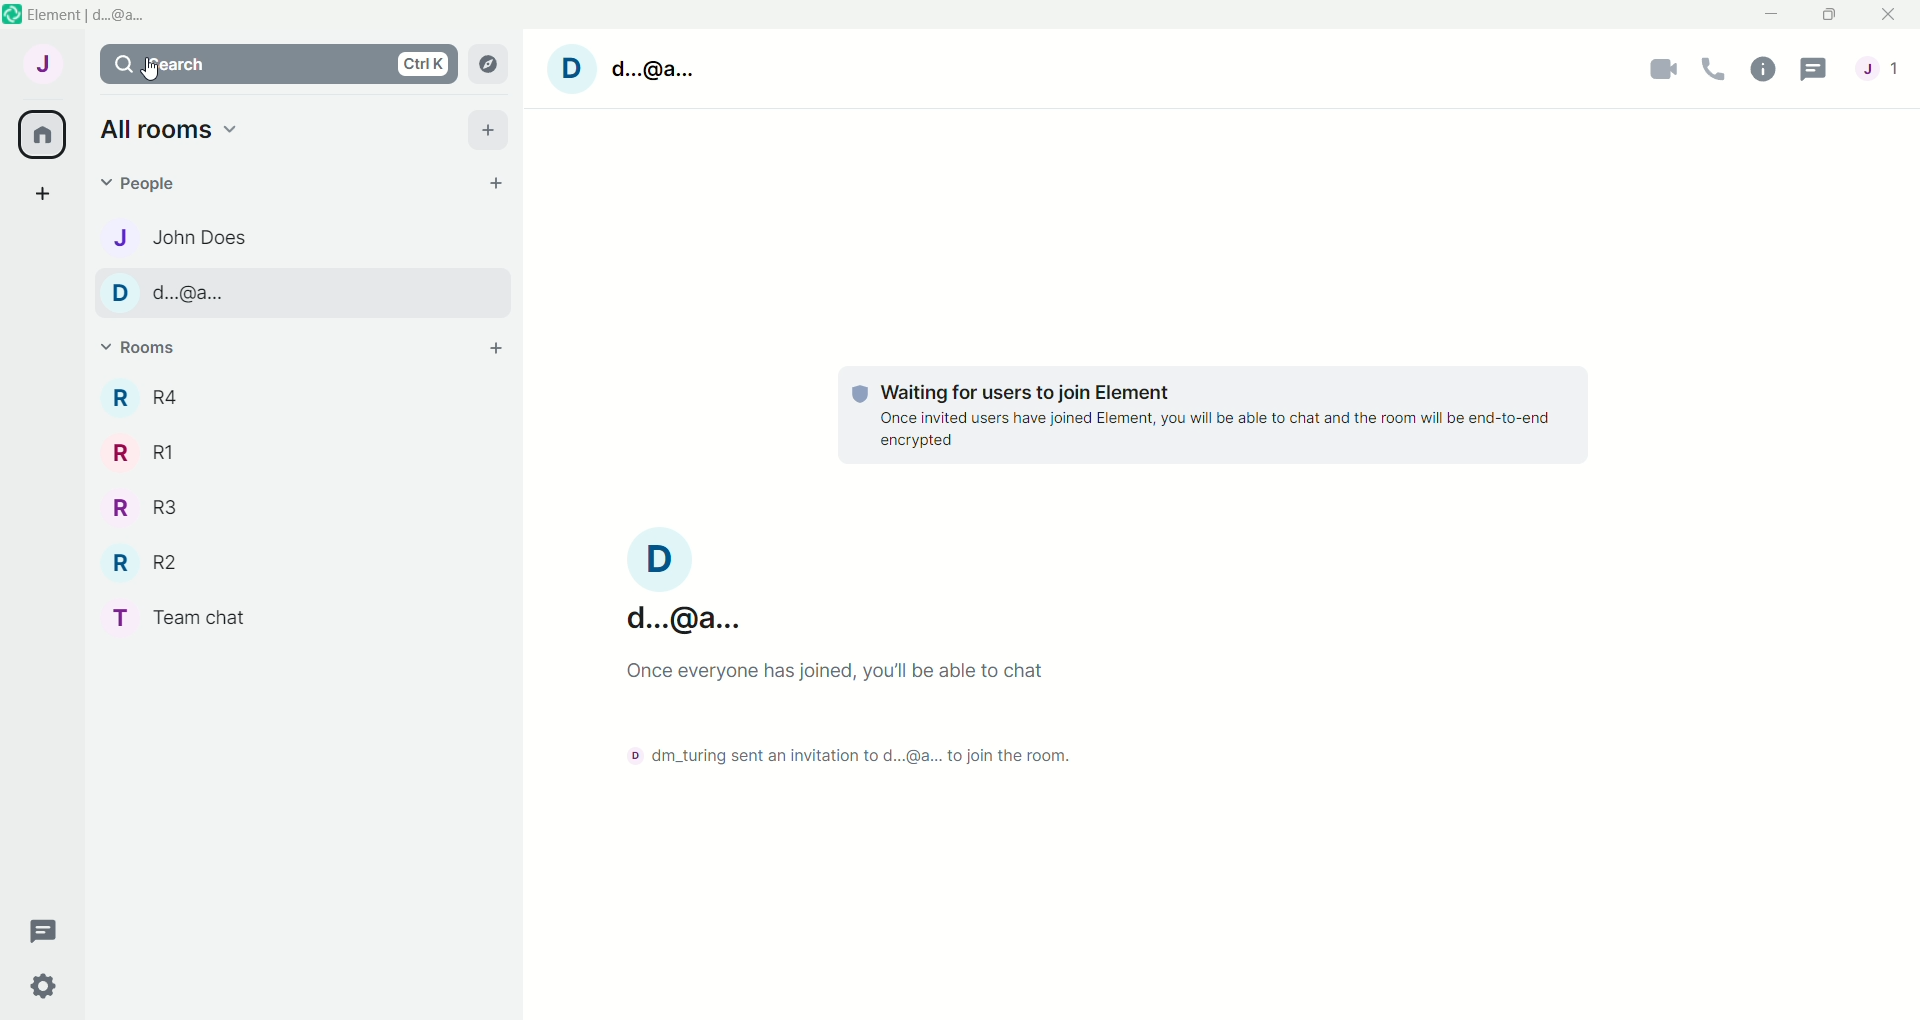  Describe the element at coordinates (1768, 71) in the screenshot. I see `room info` at that location.